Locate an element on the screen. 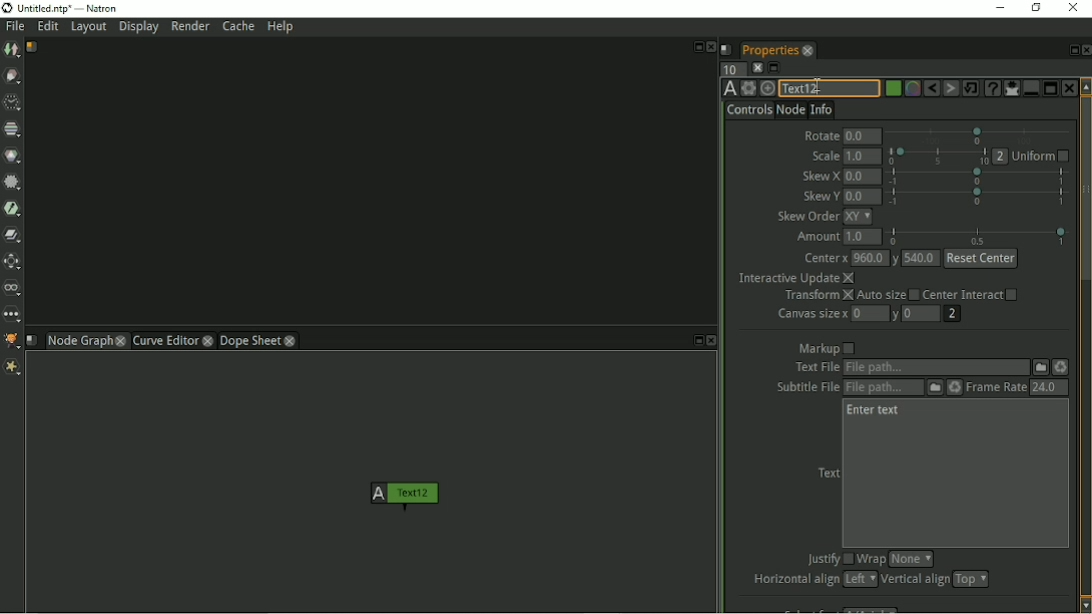 This screenshot has height=614, width=1092. Minimize is located at coordinates (998, 7).